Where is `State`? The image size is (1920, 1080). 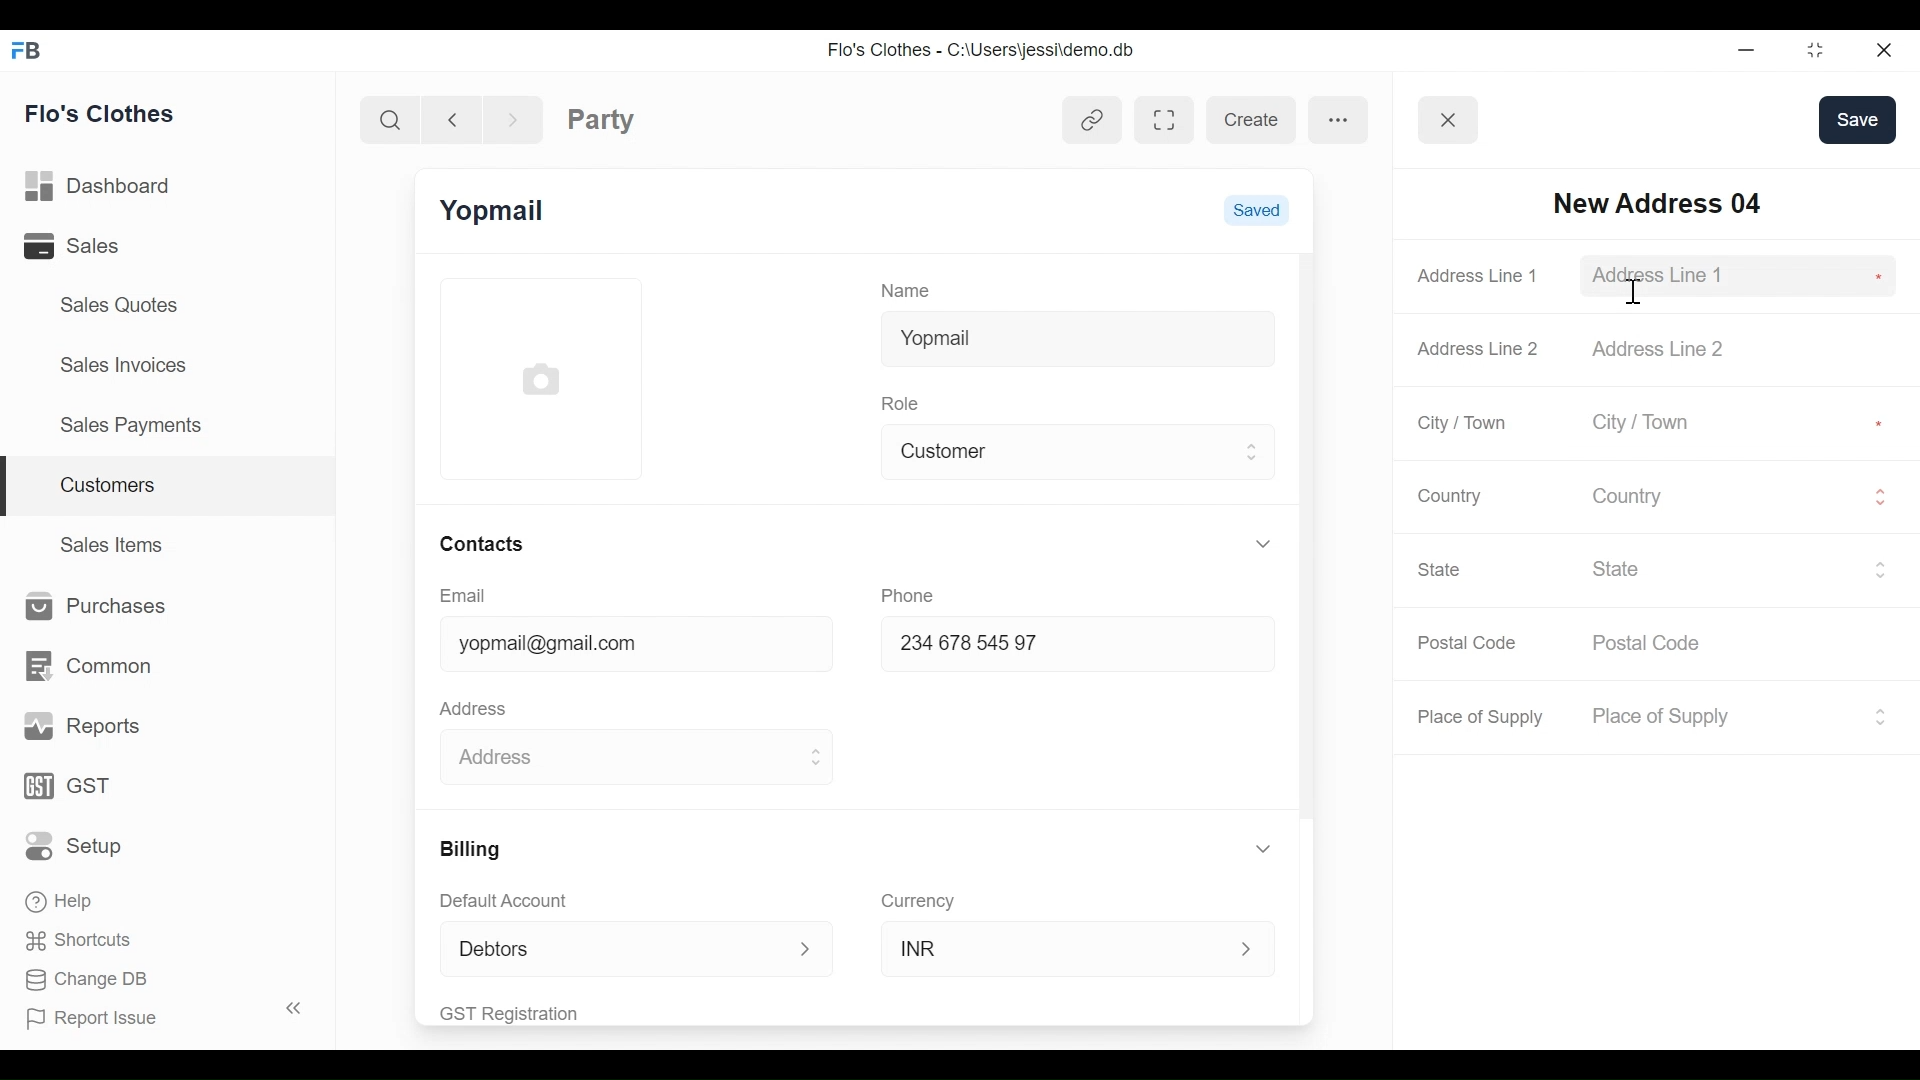
State is located at coordinates (1725, 568).